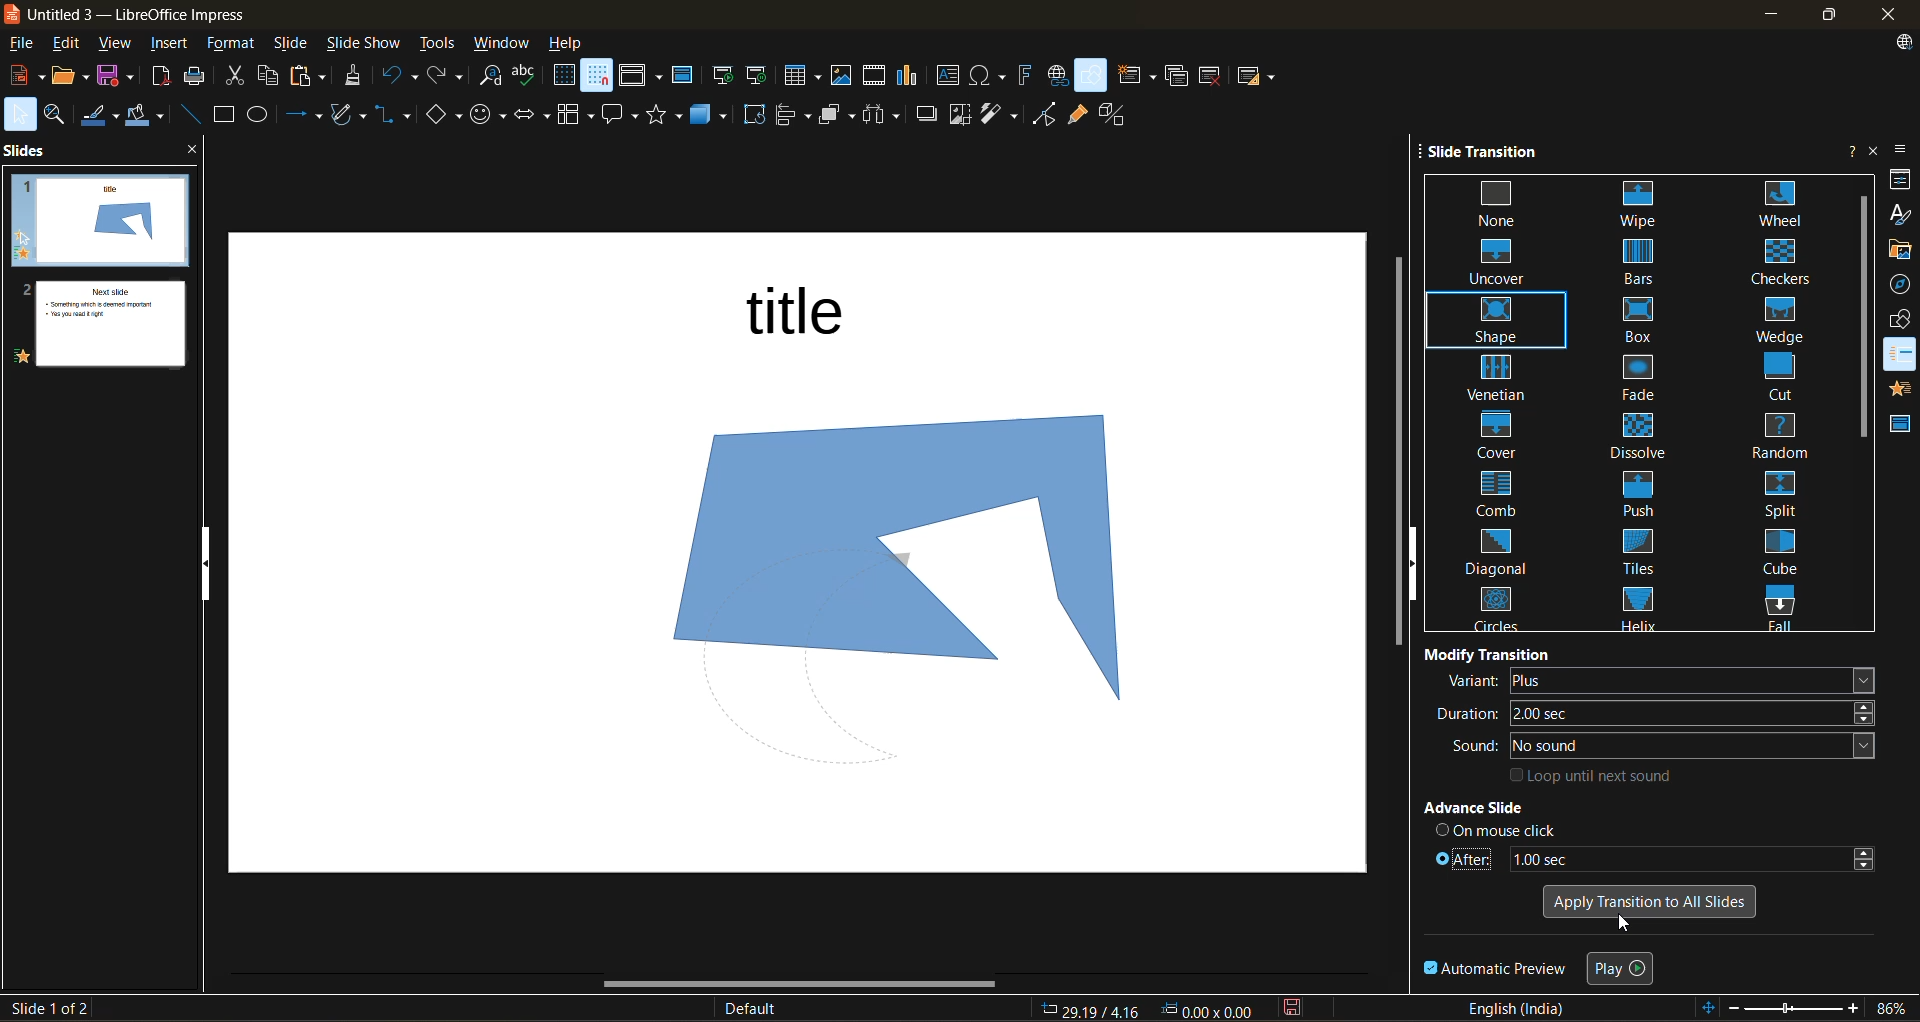 Image resolution: width=1920 pixels, height=1022 pixels. Describe the element at coordinates (1795, 1010) in the screenshot. I see `zoom slider` at that location.